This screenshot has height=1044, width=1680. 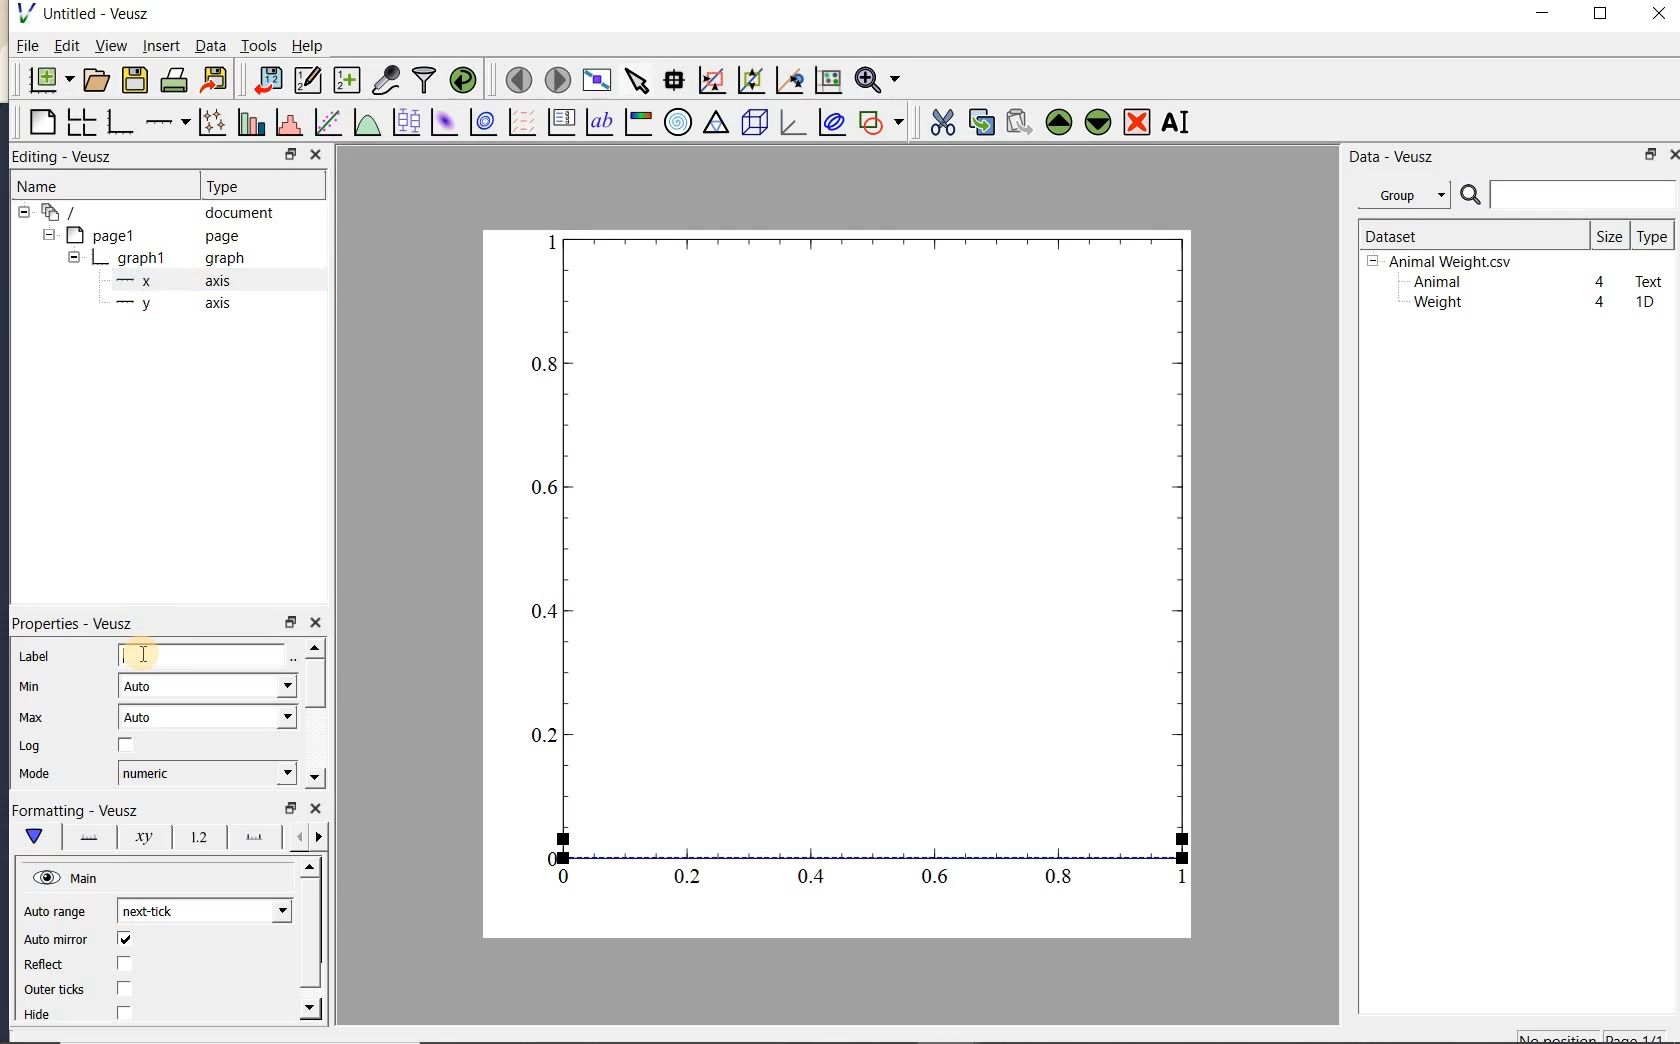 I want to click on hide, so click(x=49, y=1015).